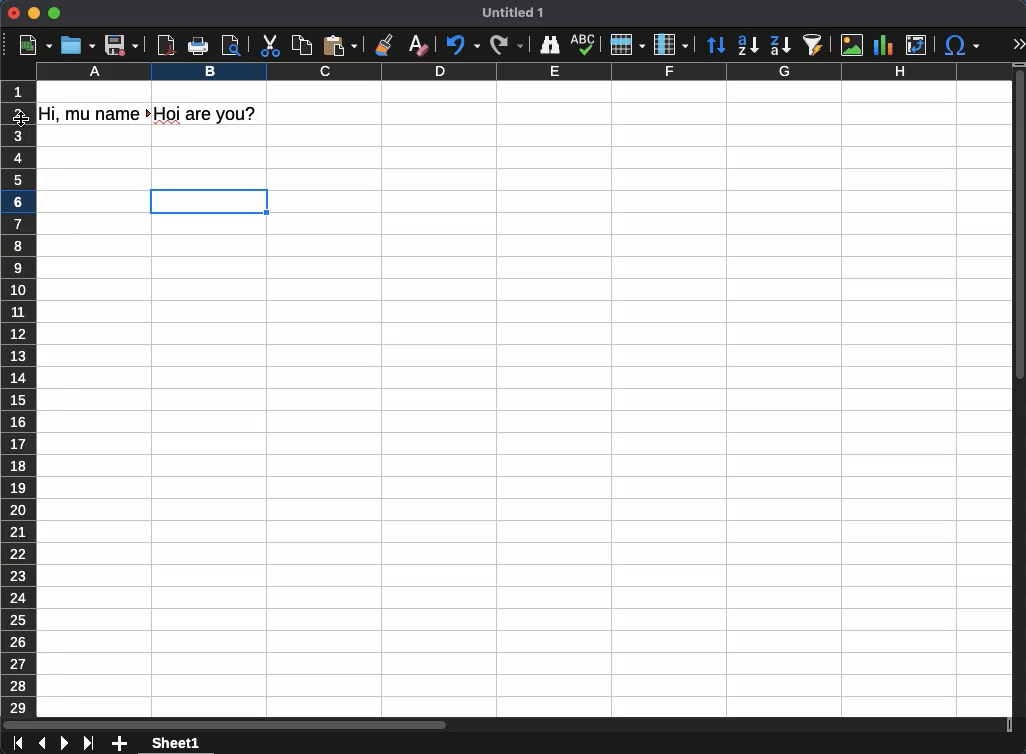 This screenshot has width=1026, height=754. Describe the element at coordinates (54, 12) in the screenshot. I see `maximize` at that location.